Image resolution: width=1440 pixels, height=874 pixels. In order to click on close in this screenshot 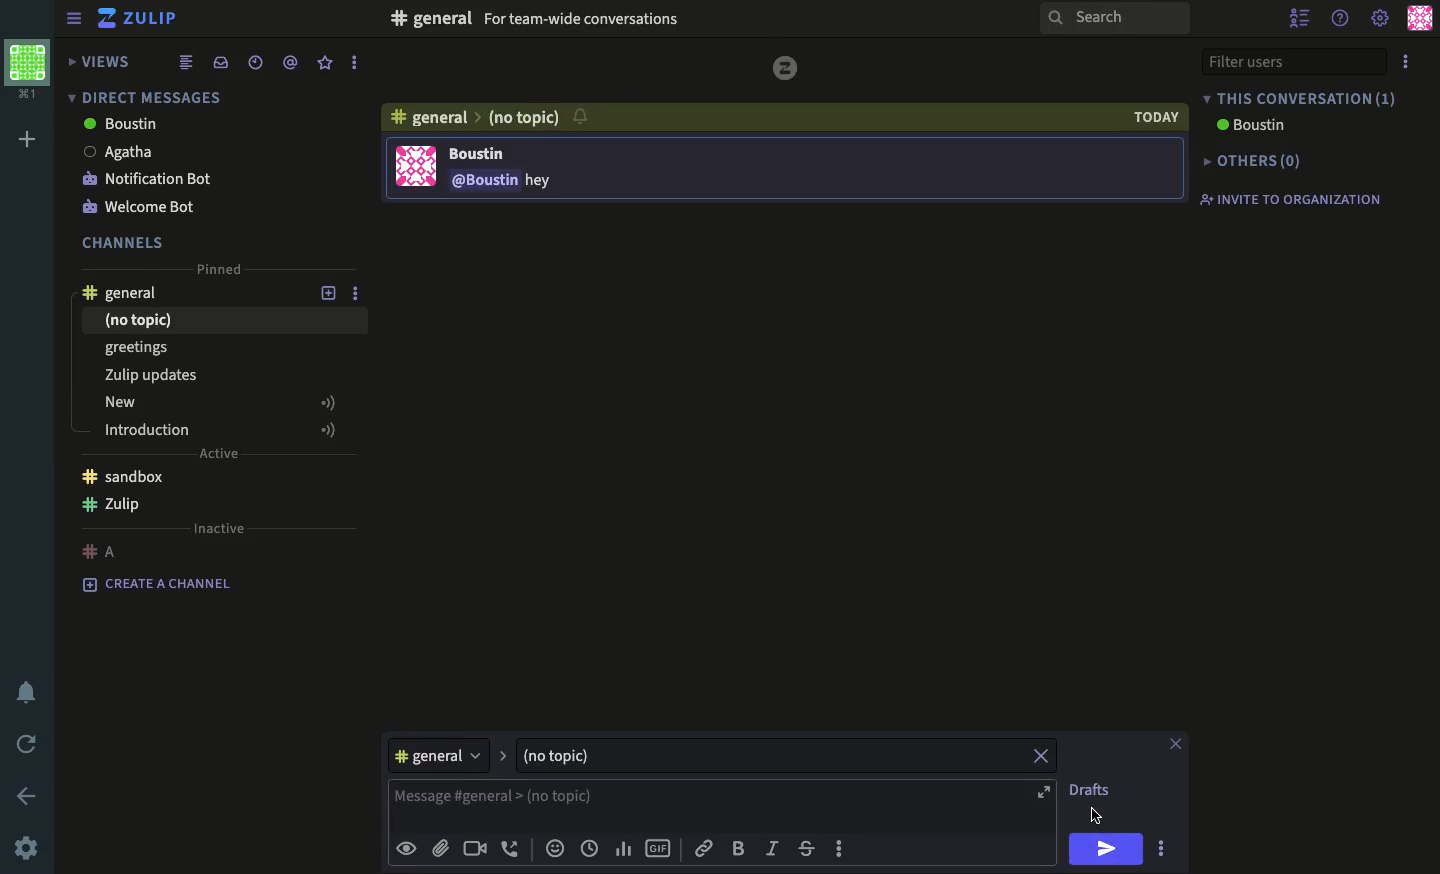, I will do `click(1176, 744)`.